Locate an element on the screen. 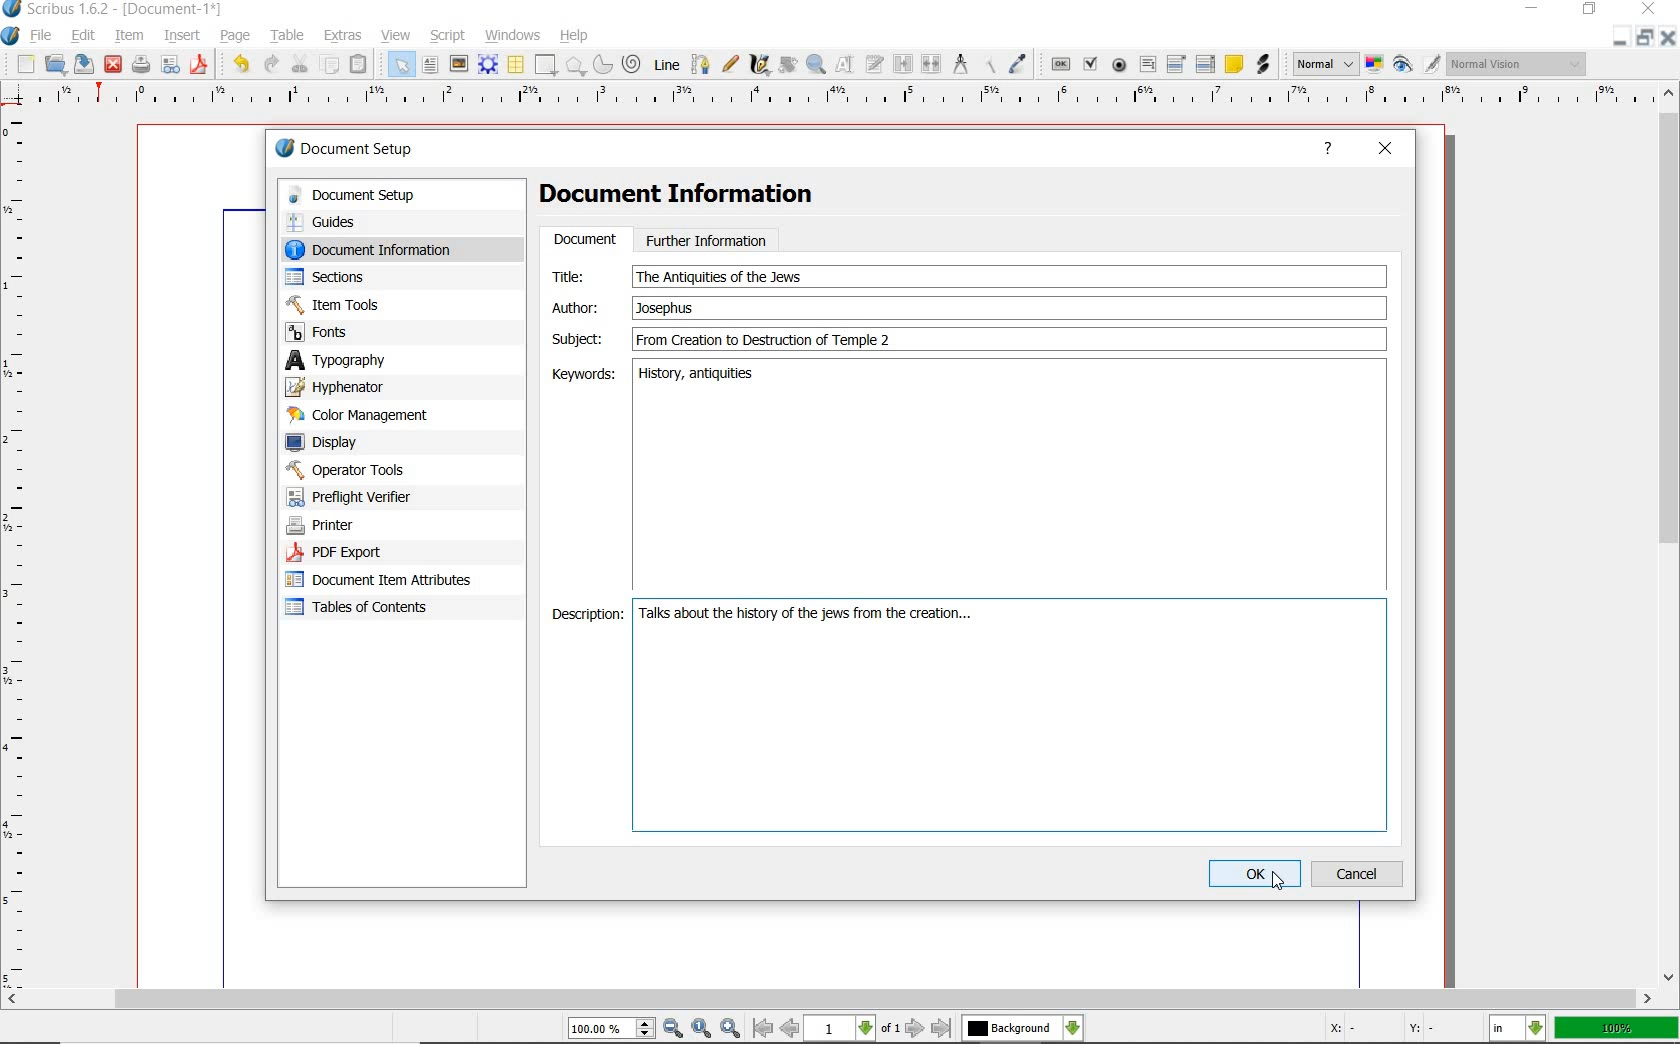 The image size is (1680, 1044). ruler is located at coordinates (21, 548).